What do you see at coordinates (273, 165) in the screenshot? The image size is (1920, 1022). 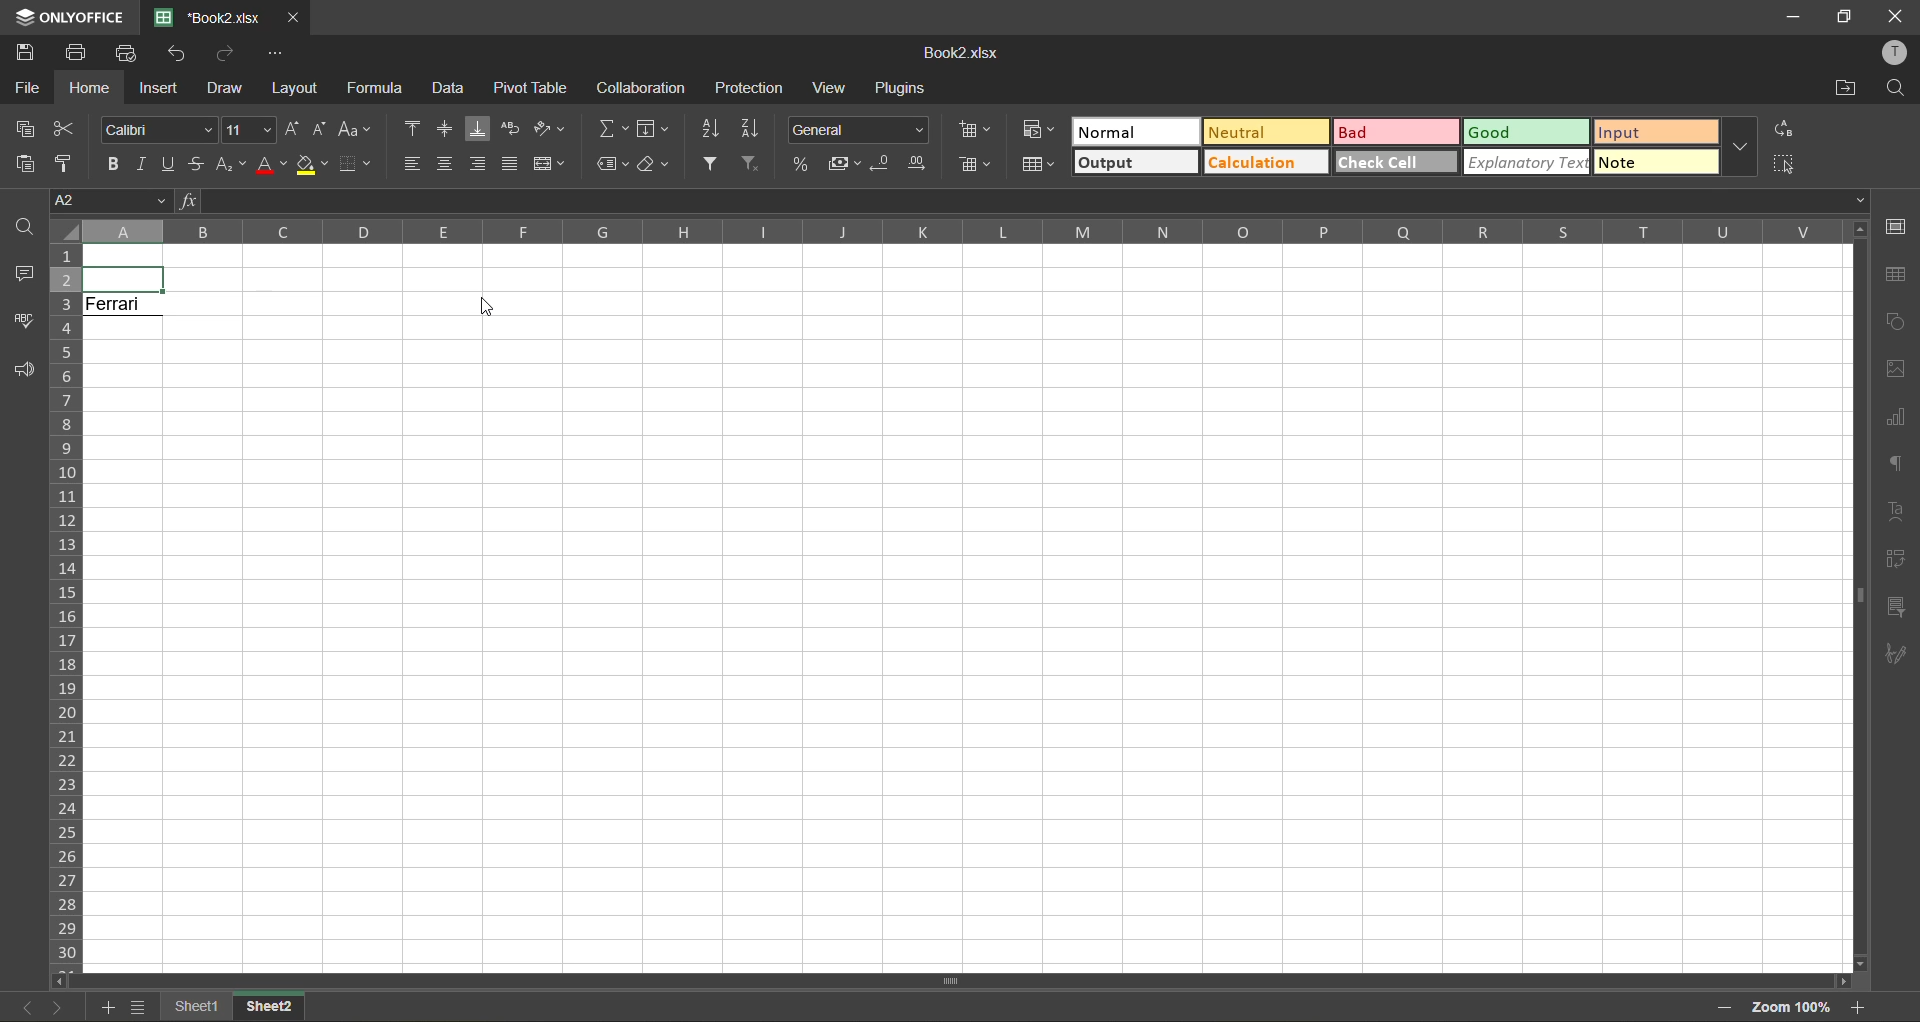 I see `font color` at bounding box center [273, 165].